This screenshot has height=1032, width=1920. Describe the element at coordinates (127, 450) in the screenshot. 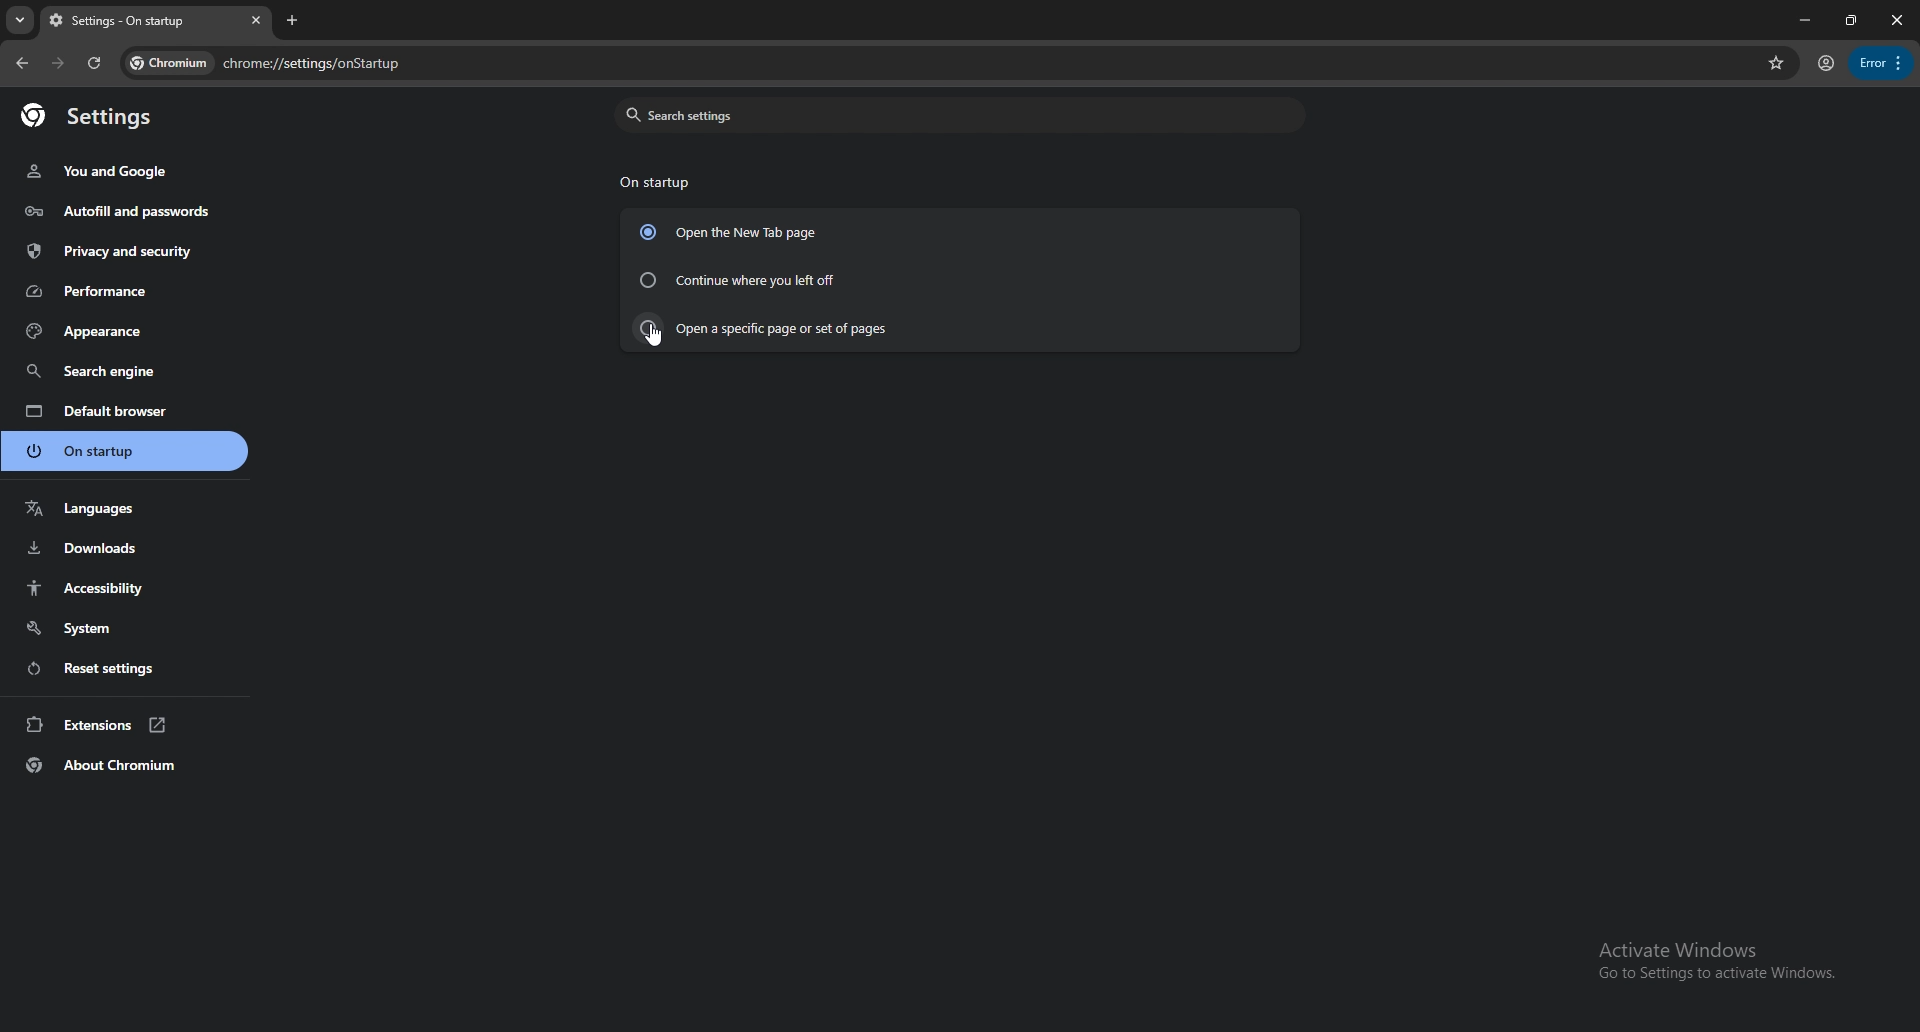

I see `on startup` at that location.